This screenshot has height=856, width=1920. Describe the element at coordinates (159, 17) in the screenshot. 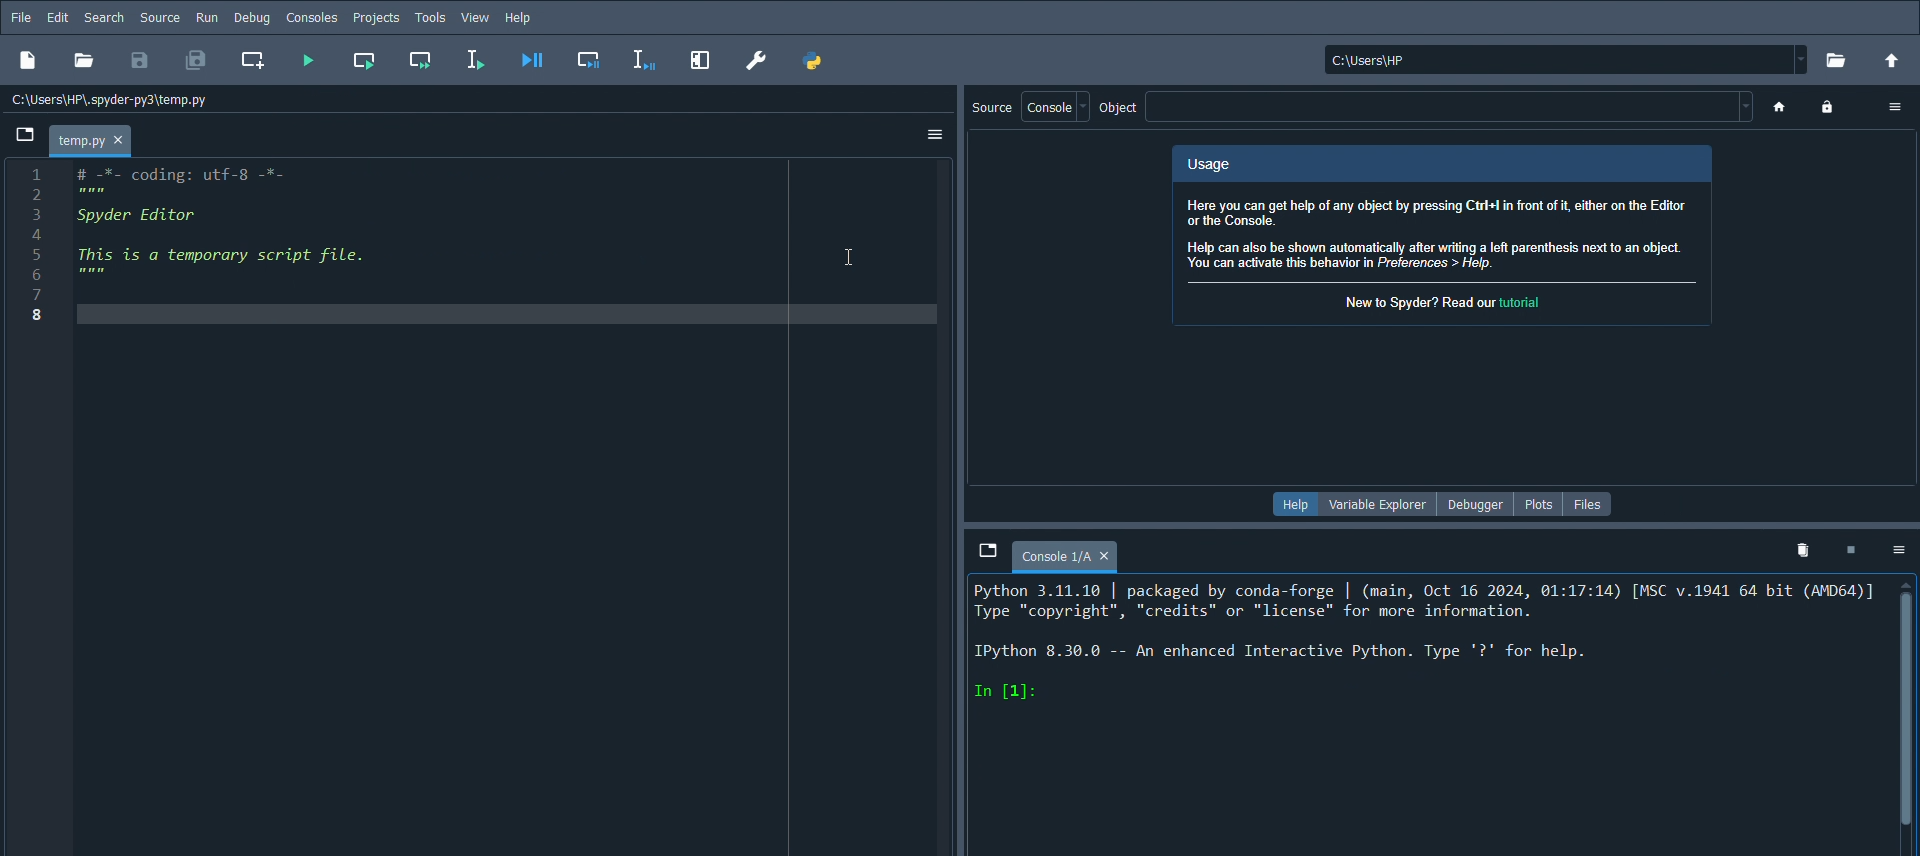

I see `Source` at that location.